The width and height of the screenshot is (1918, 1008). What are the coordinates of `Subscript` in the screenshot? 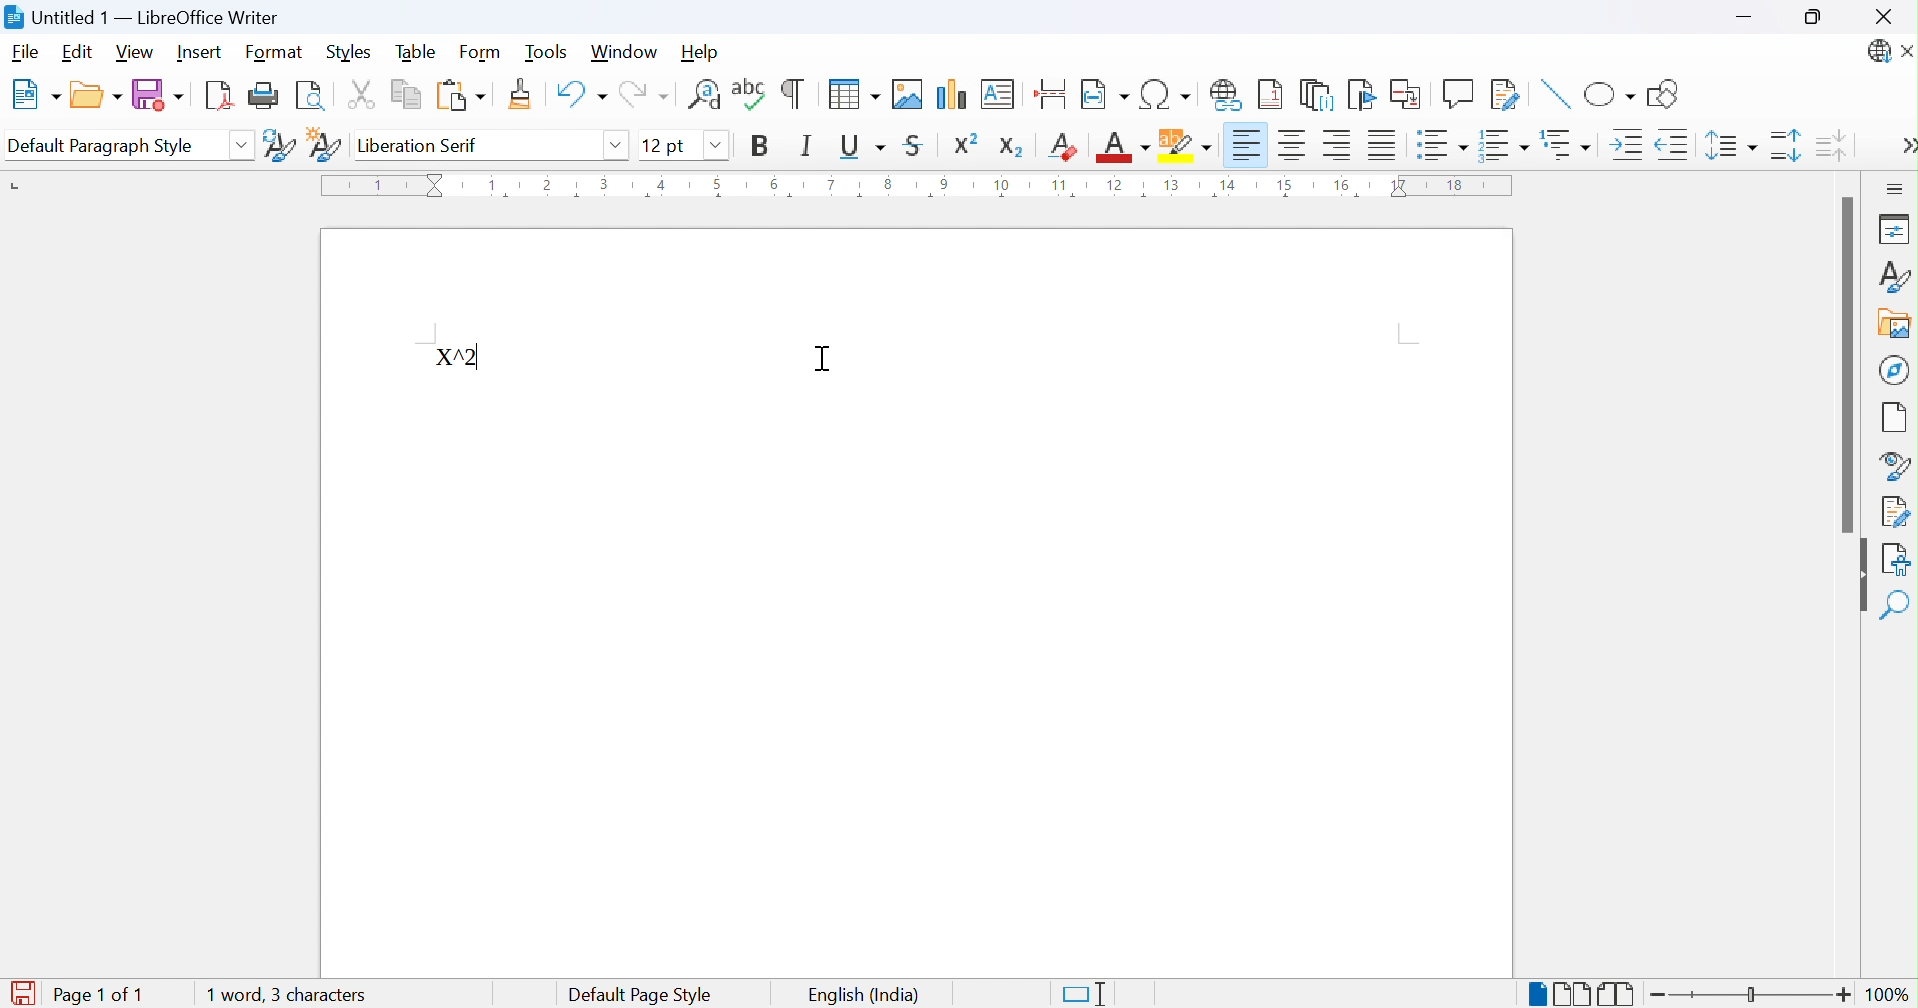 It's located at (1014, 150).